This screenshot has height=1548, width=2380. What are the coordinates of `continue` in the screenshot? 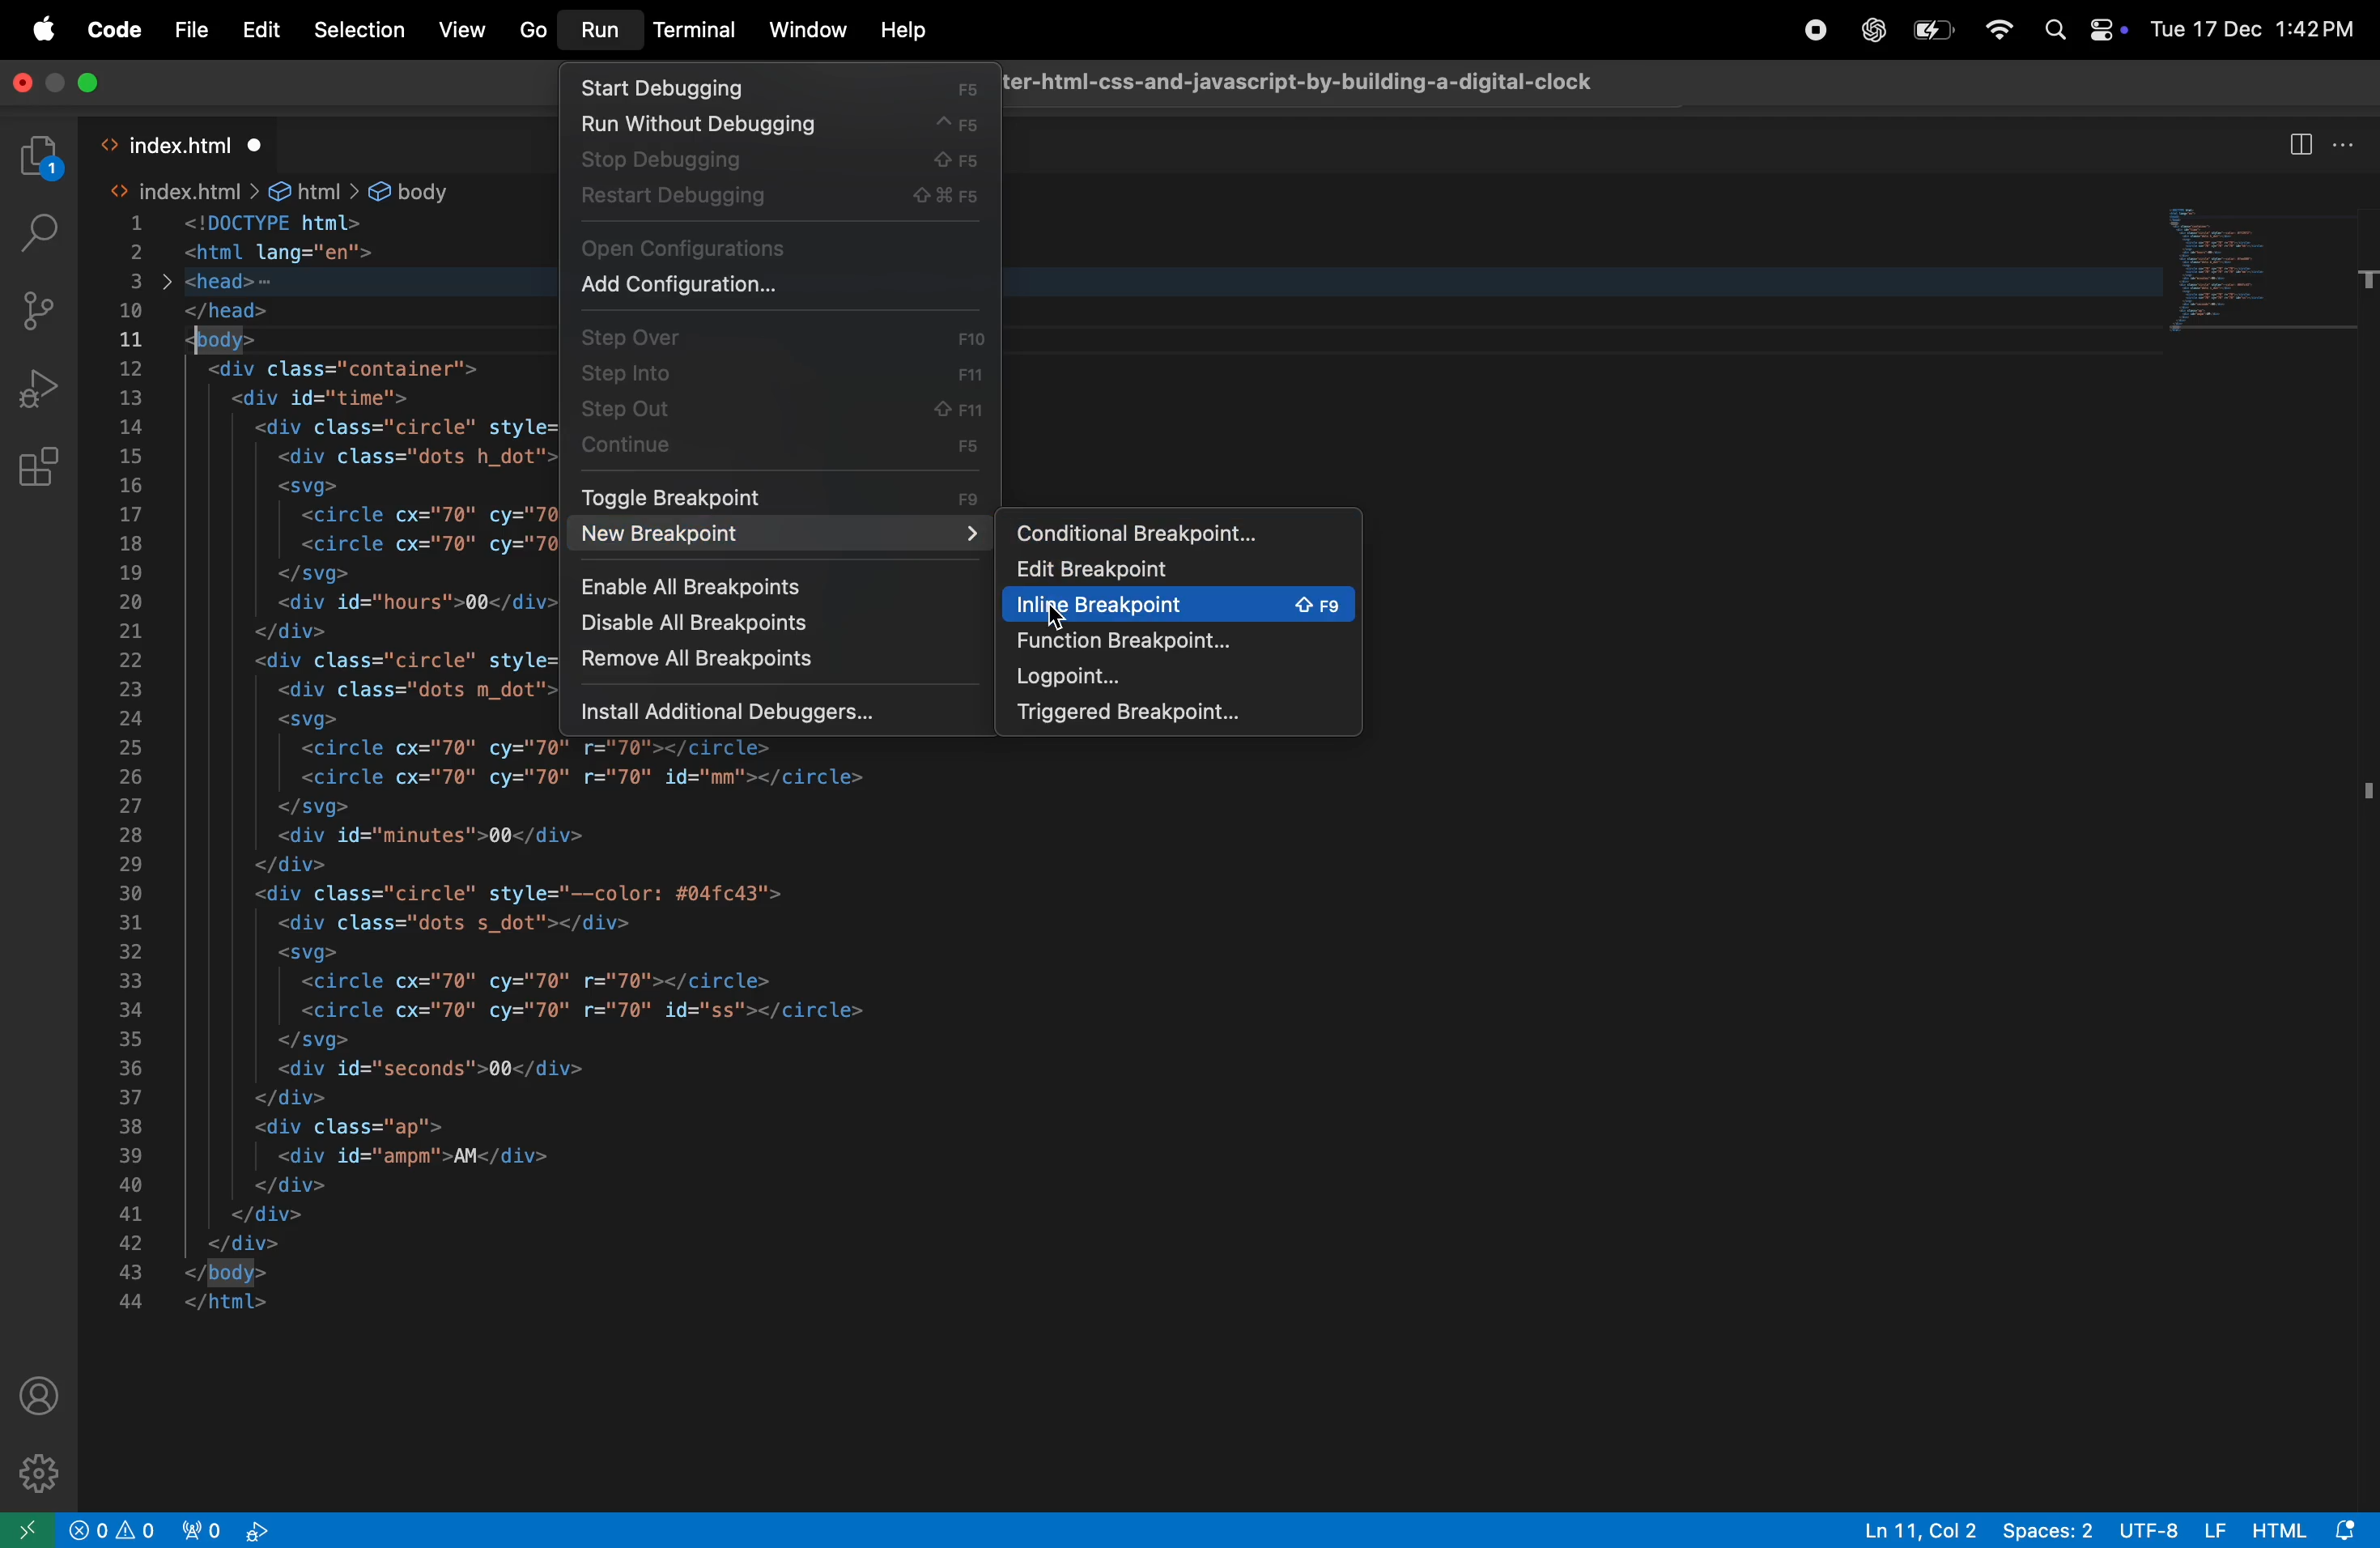 It's located at (780, 446).